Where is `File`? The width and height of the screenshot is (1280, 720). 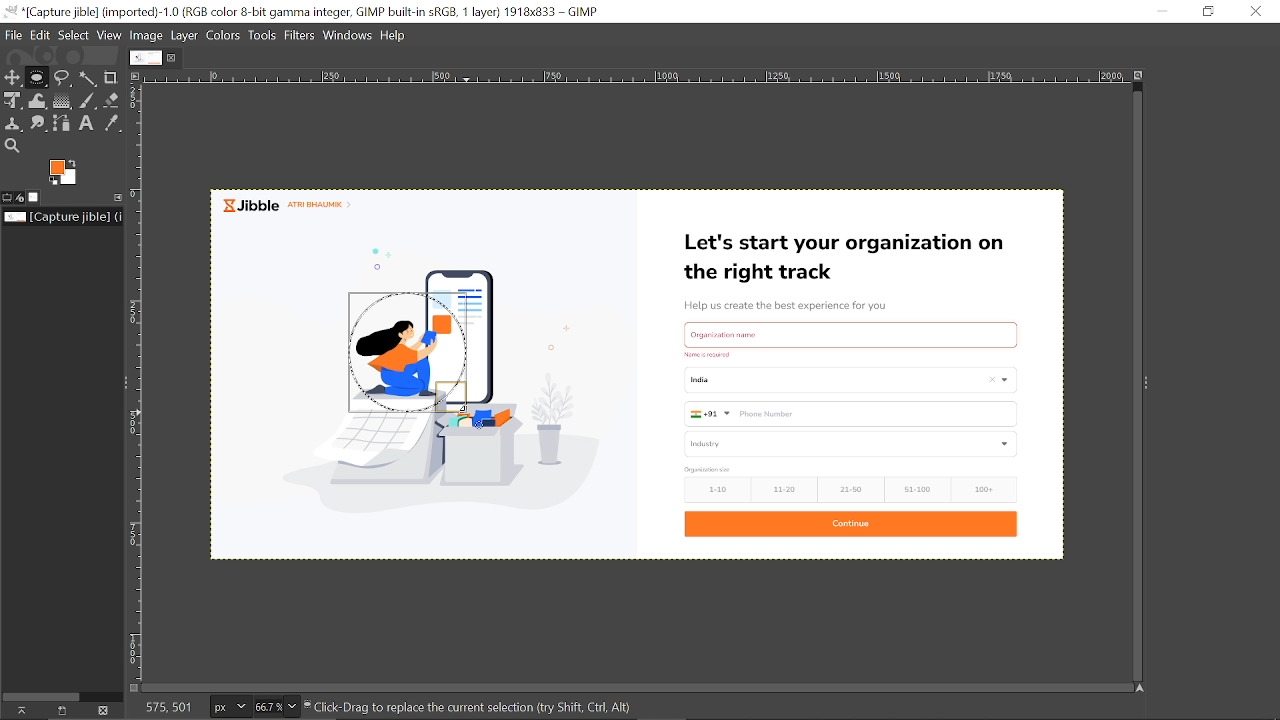
File is located at coordinates (14, 35).